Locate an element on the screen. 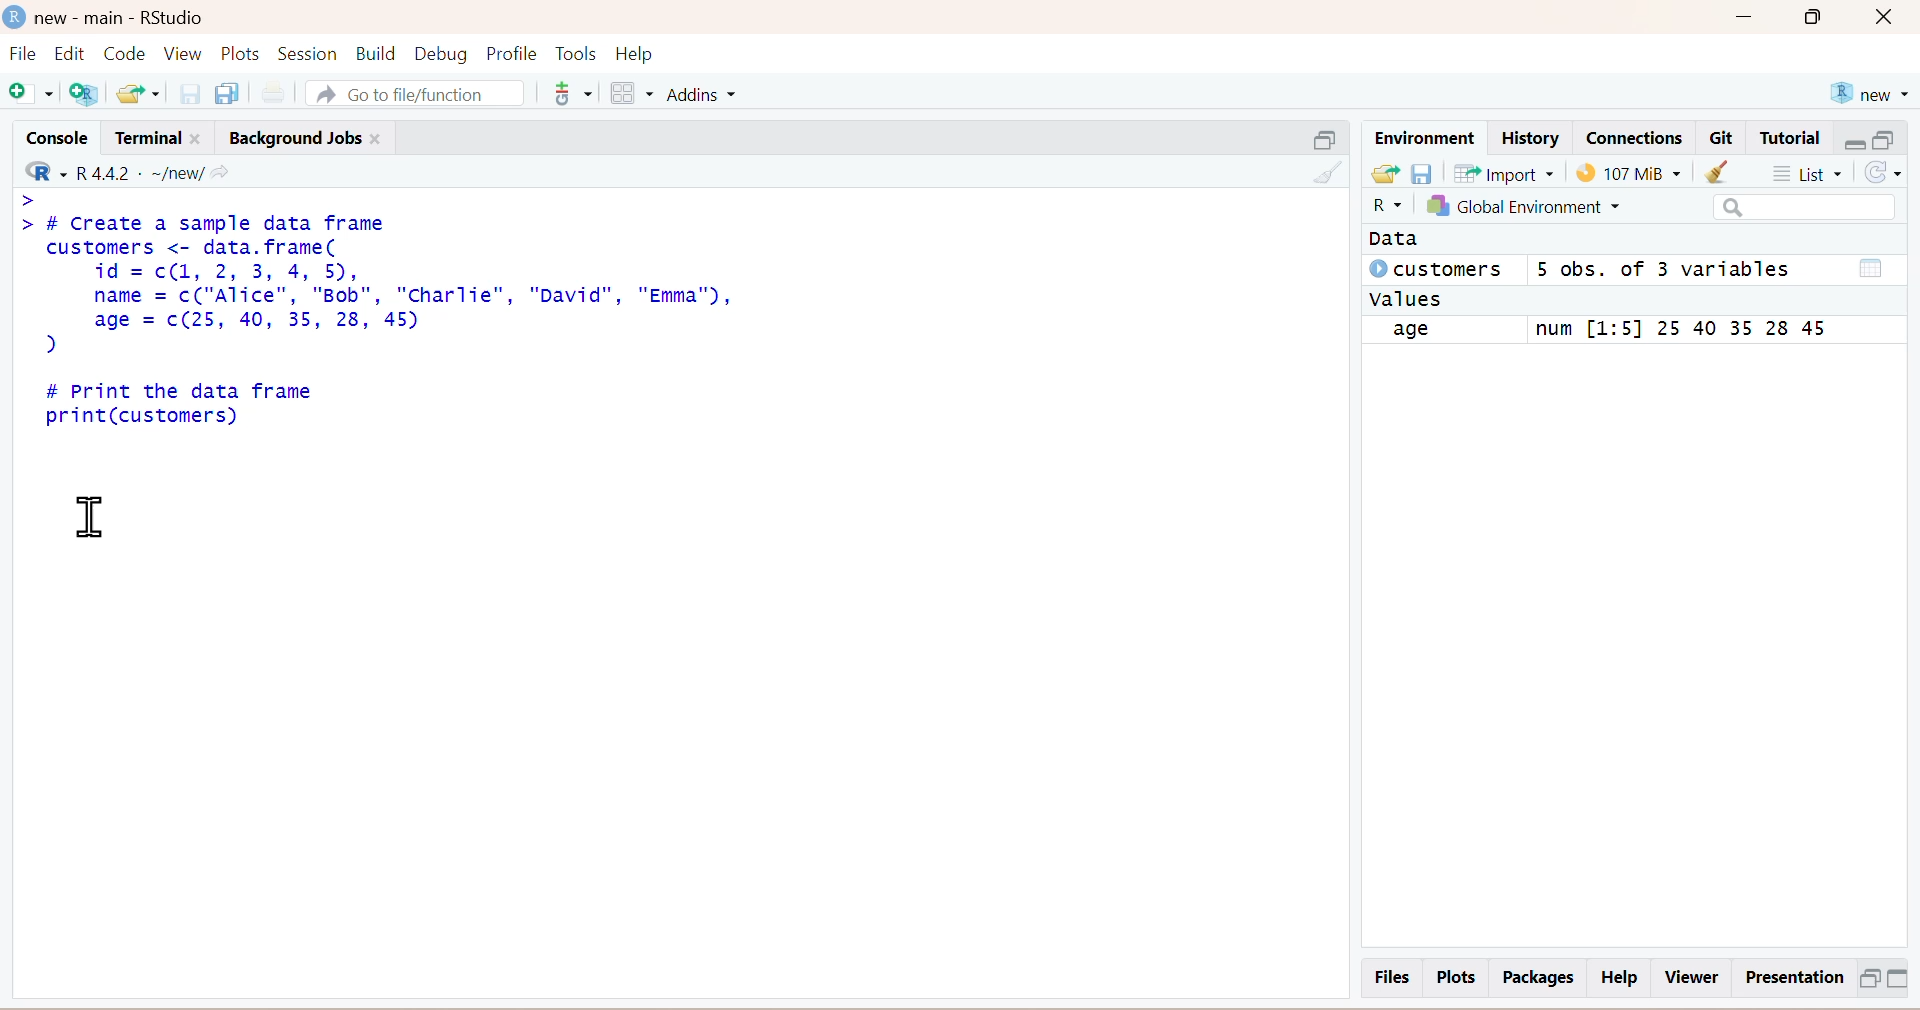 Image resolution: width=1920 pixels, height=1010 pixels. Load workspace is located at coordinates (1384, 174).